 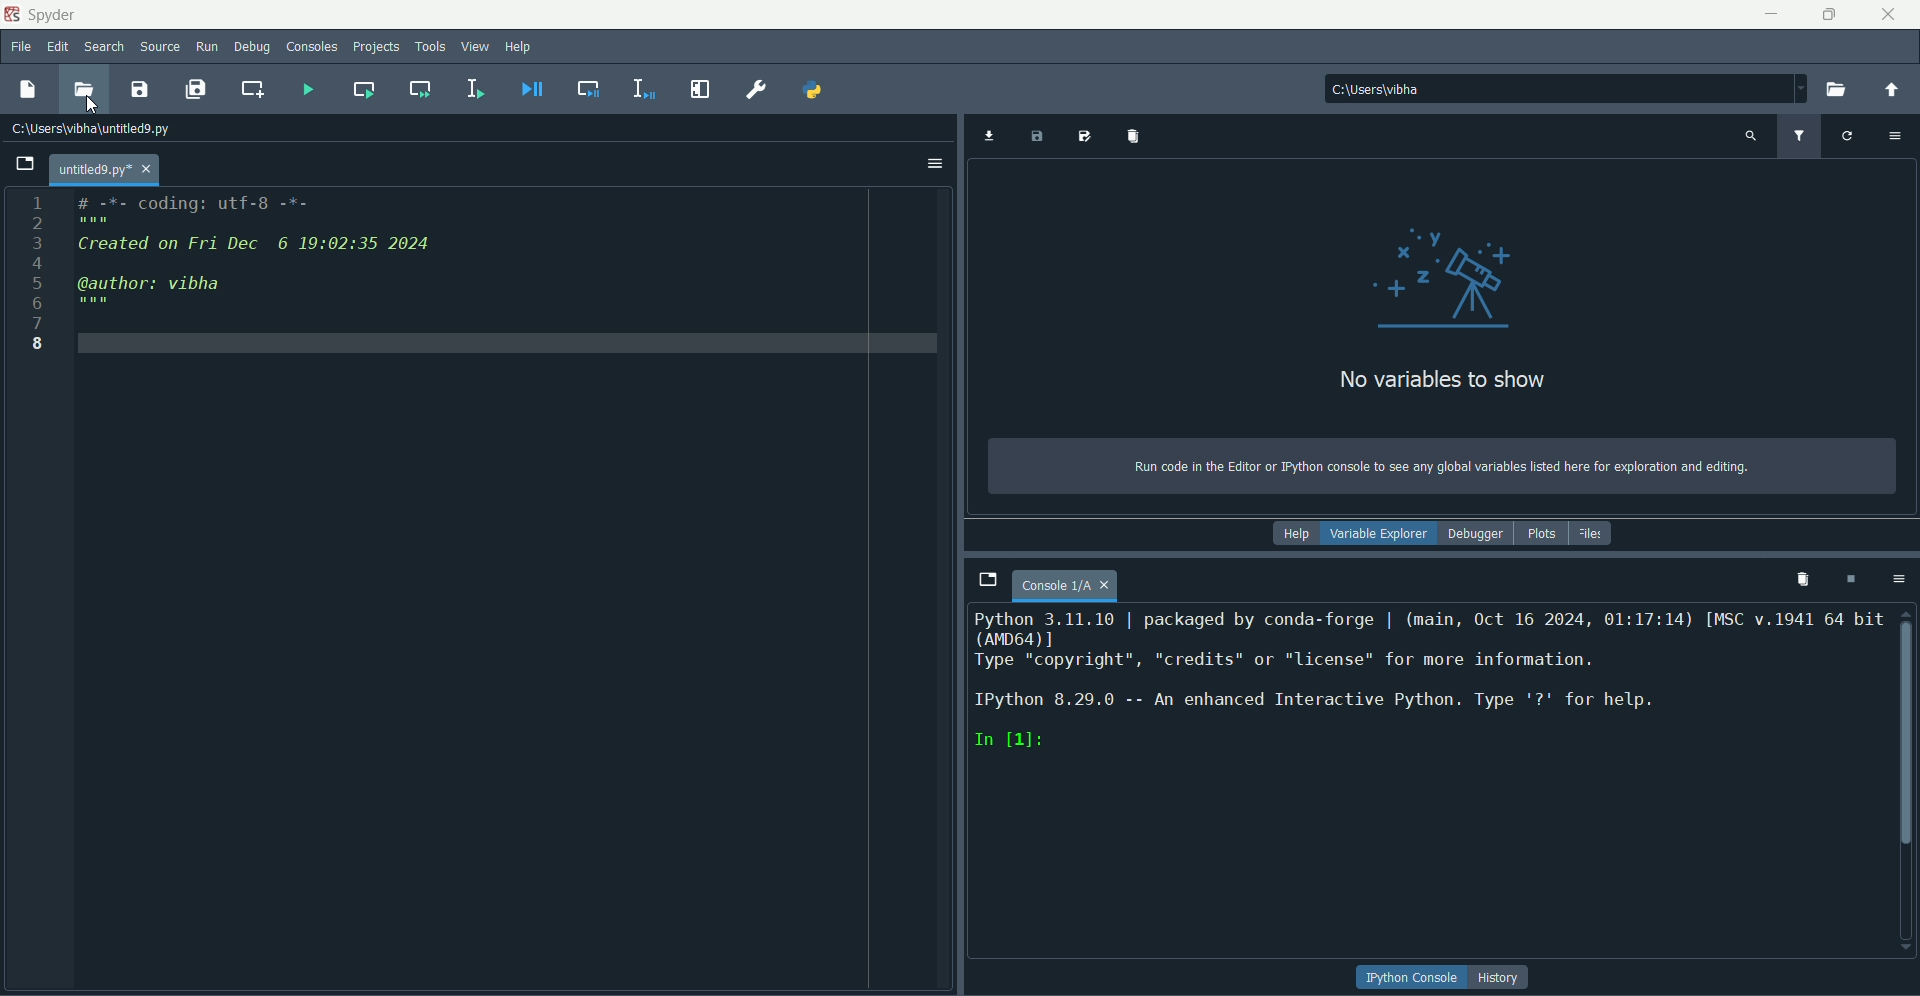 What do you see at coordinates (104, 169) in the screenshot?
I see `page name` at bounding box center [104, 169].